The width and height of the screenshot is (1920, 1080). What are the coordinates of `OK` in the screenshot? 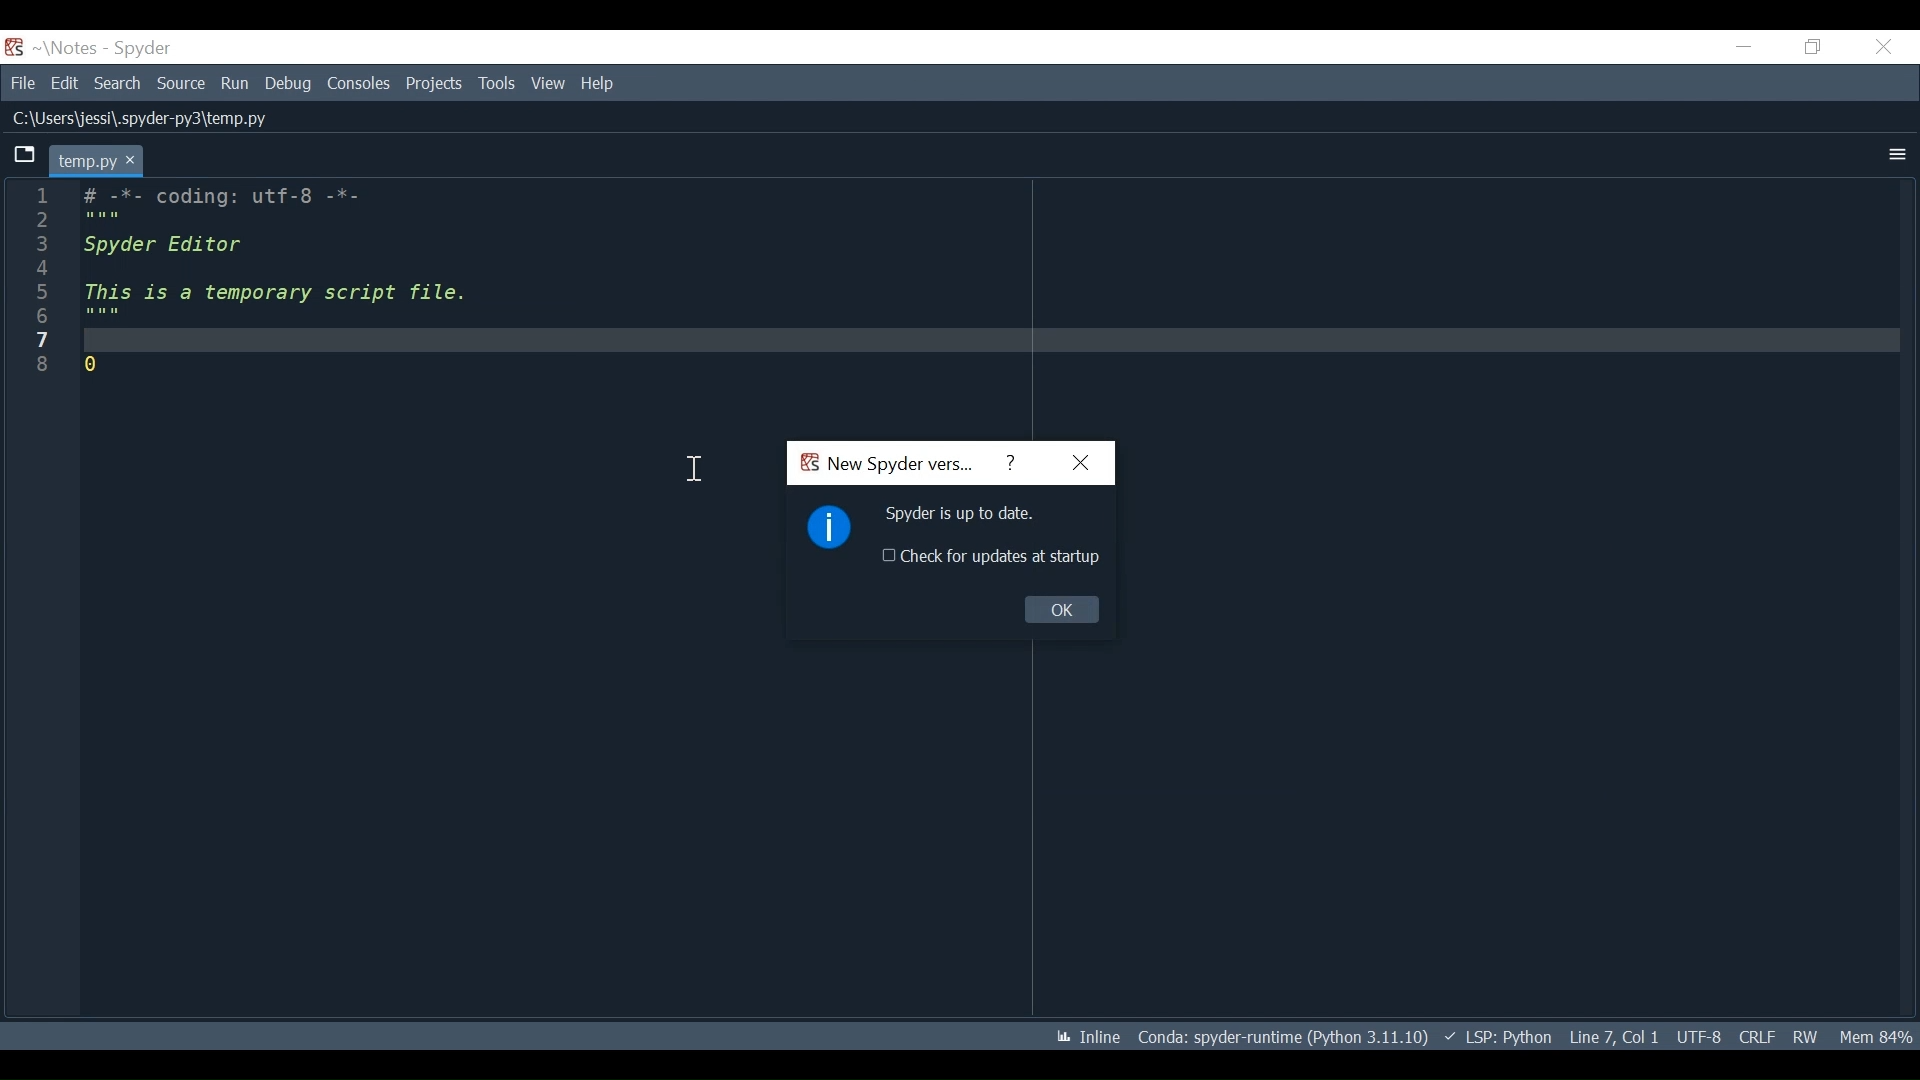 It's located at (1062, 609).